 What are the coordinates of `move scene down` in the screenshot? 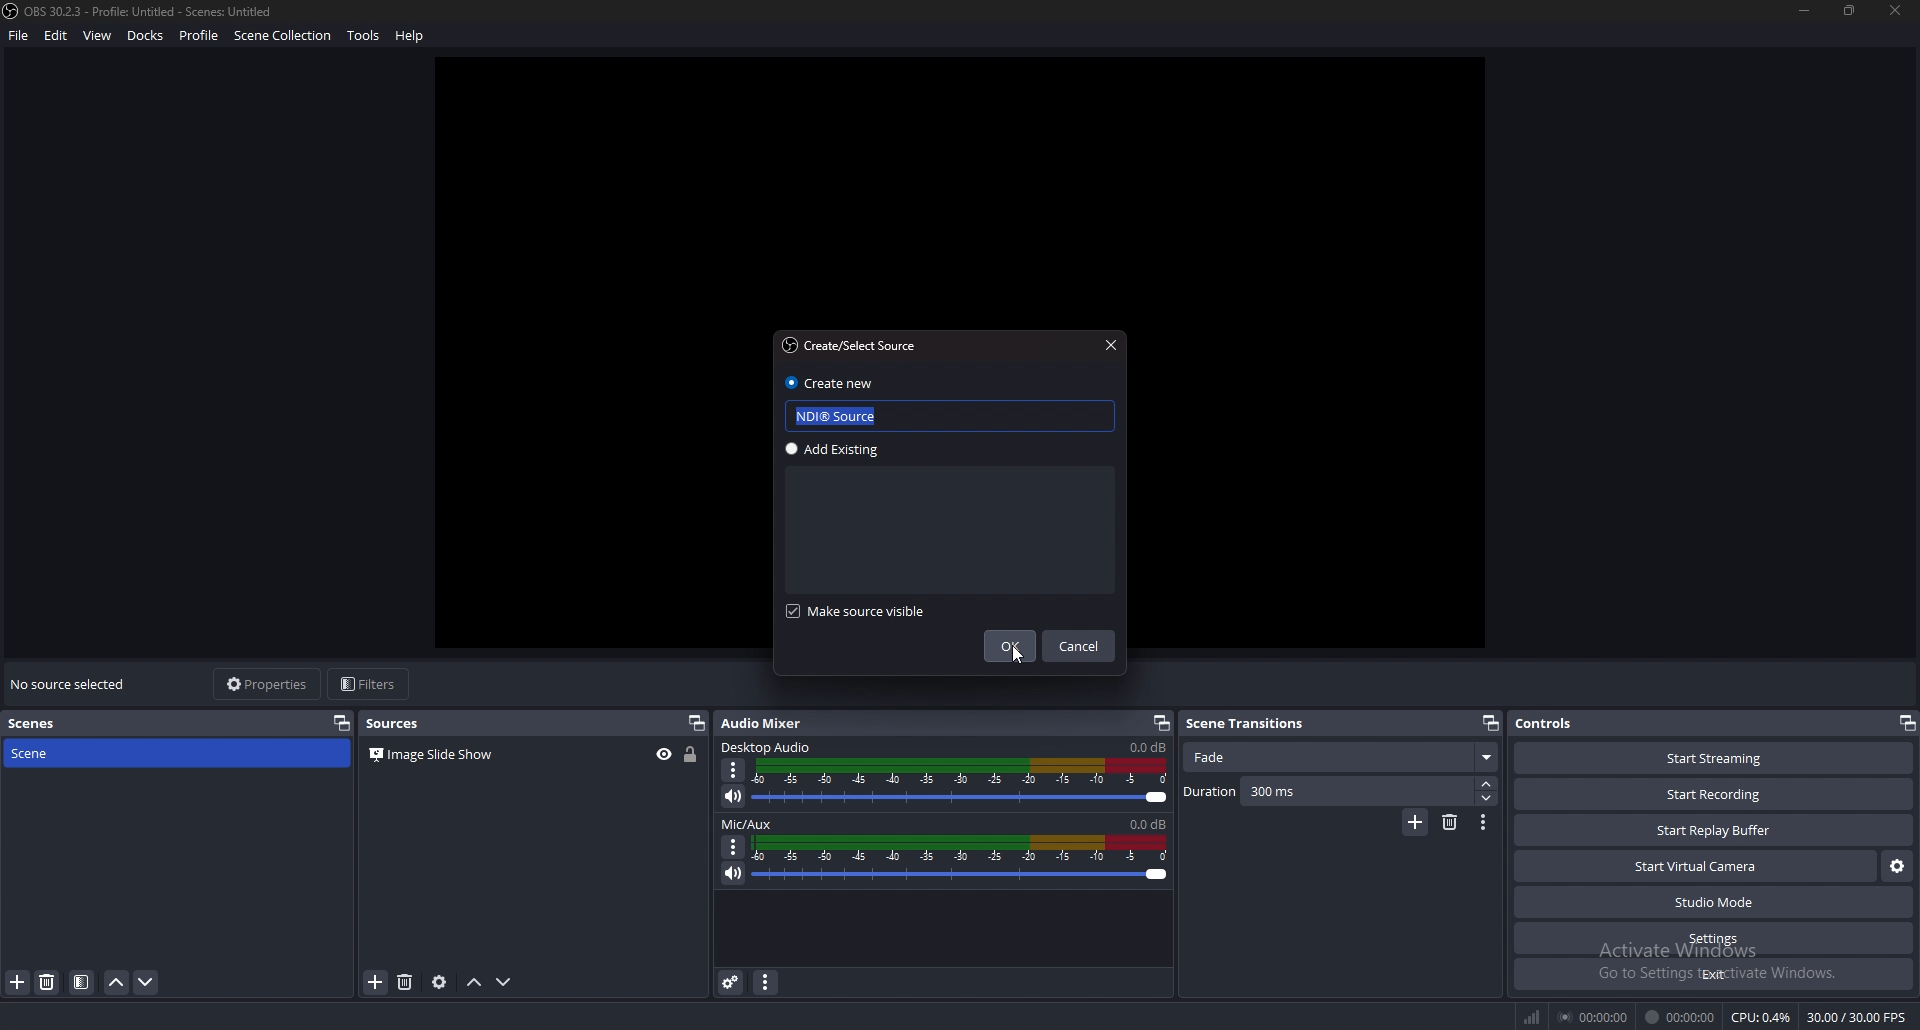 It's located at (145, 982).